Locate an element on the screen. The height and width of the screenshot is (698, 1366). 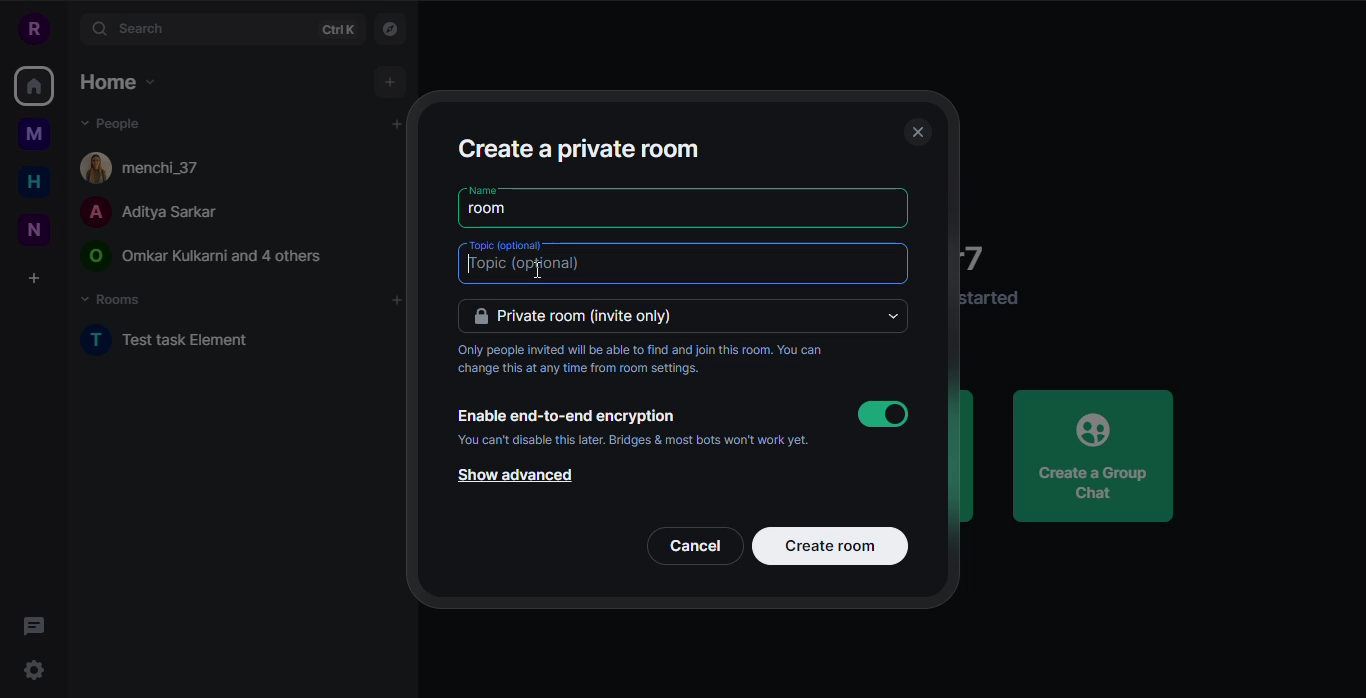
test task element is located at coordinates (168, 340).